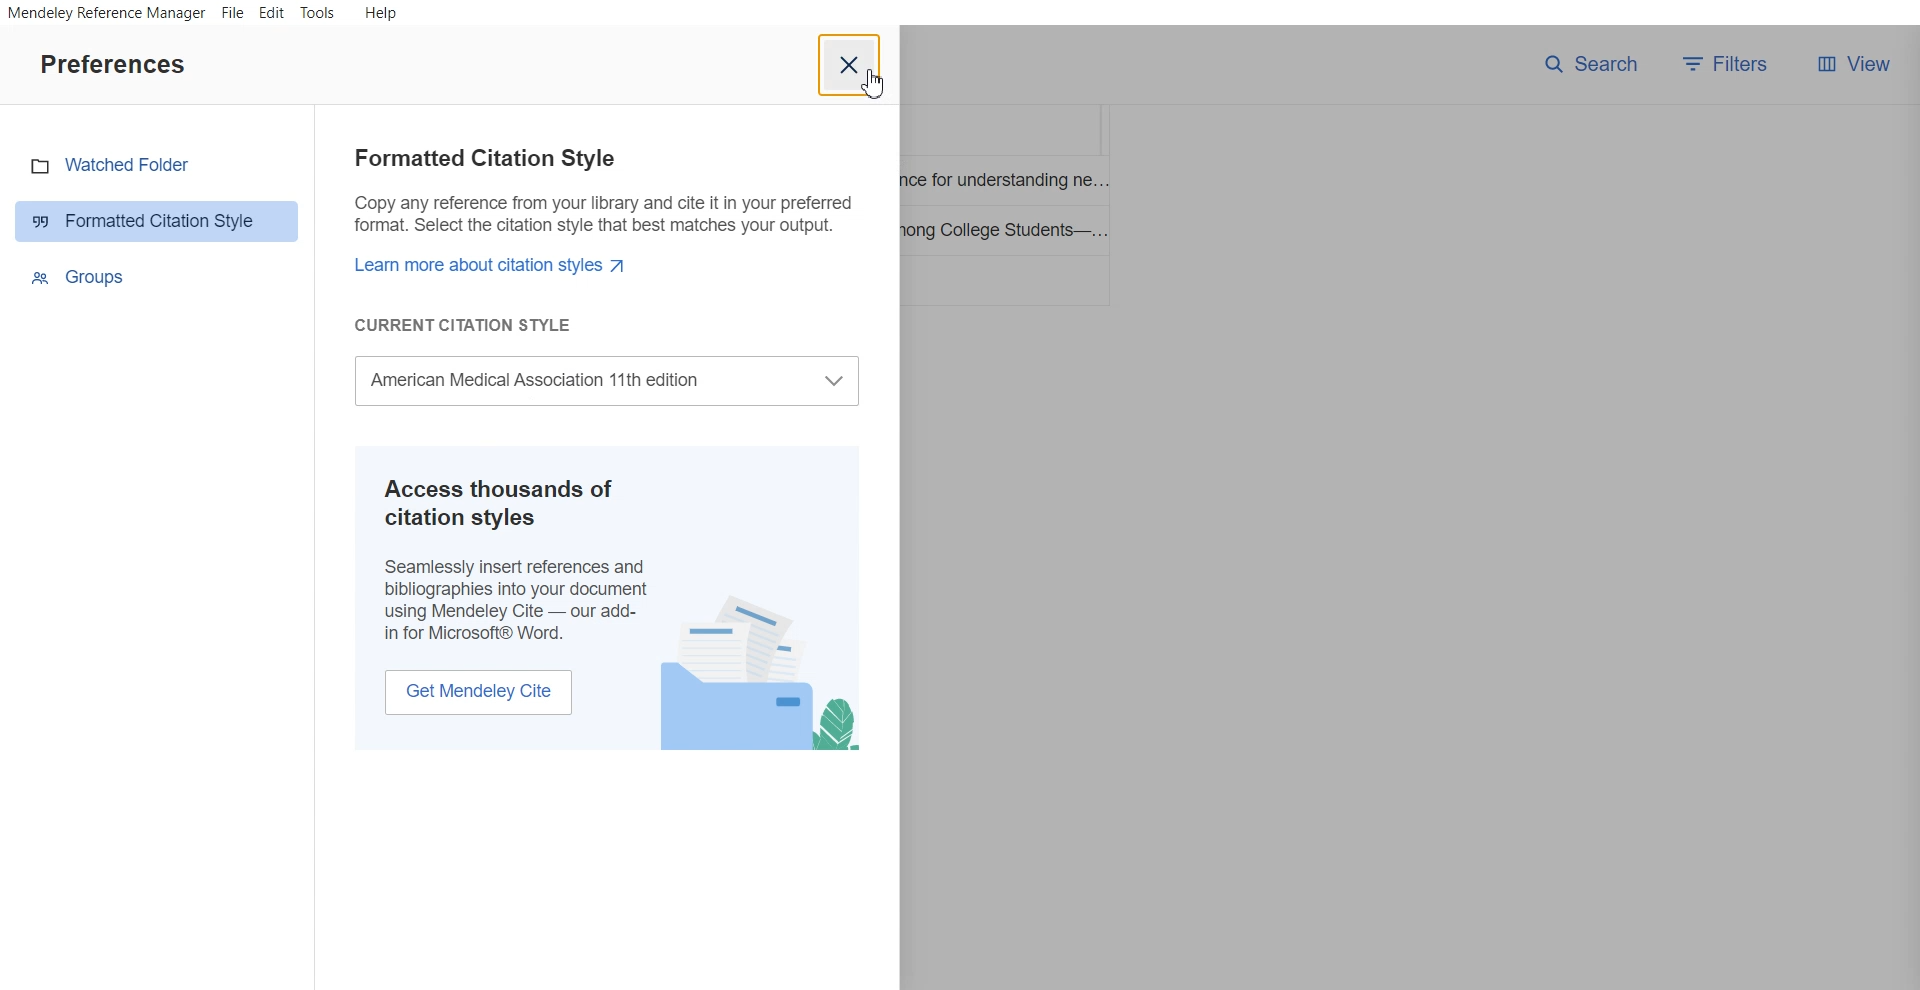  What do you see at coordinates (1731, 64) in the screenshot?
I see `Filters` at bounding box center [1731, 64].